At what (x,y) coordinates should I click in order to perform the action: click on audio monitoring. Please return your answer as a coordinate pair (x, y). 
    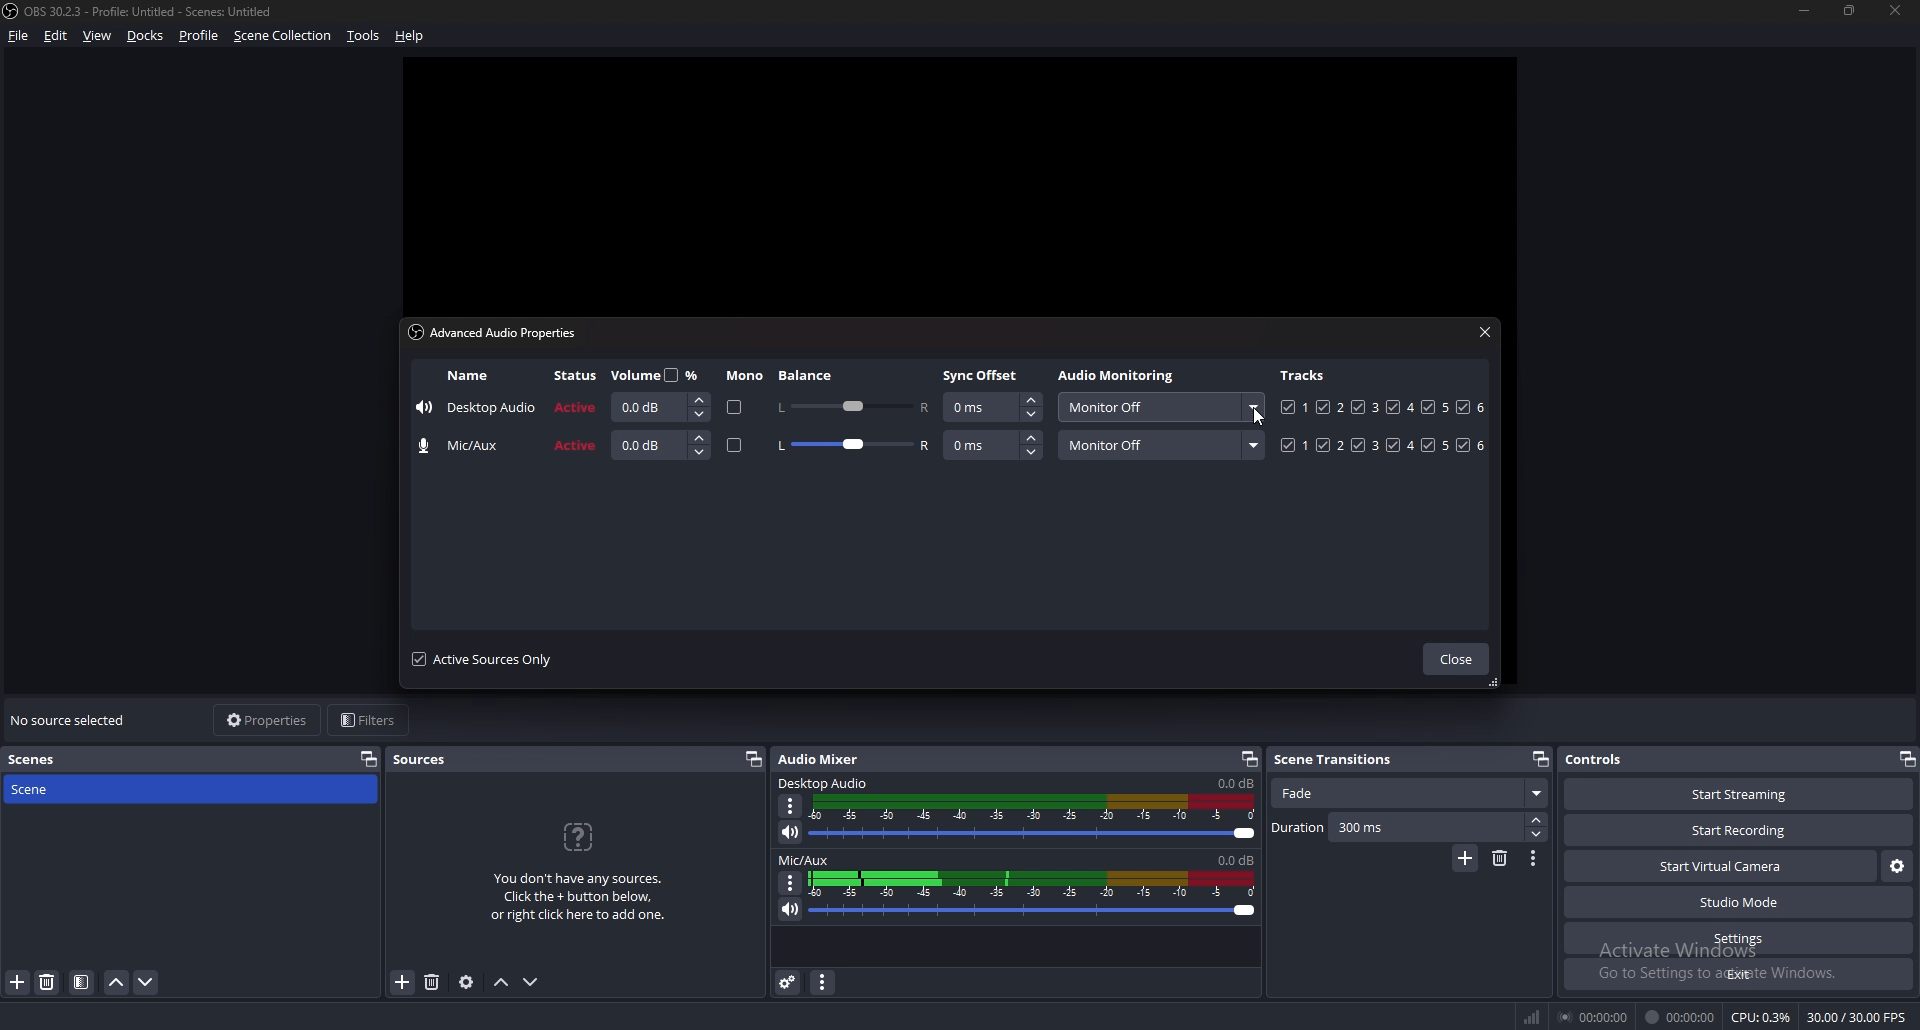
    Looking at the image, I should click on (1120, 377).